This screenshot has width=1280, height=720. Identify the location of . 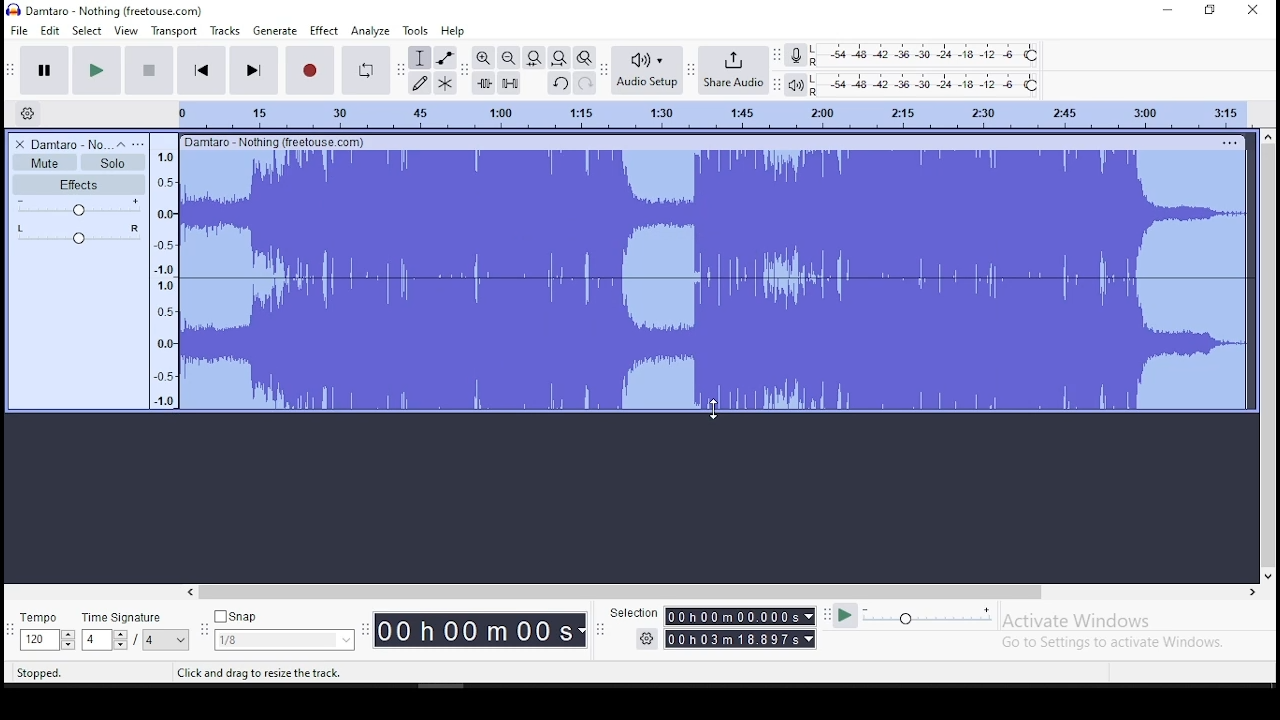
(825, 614).